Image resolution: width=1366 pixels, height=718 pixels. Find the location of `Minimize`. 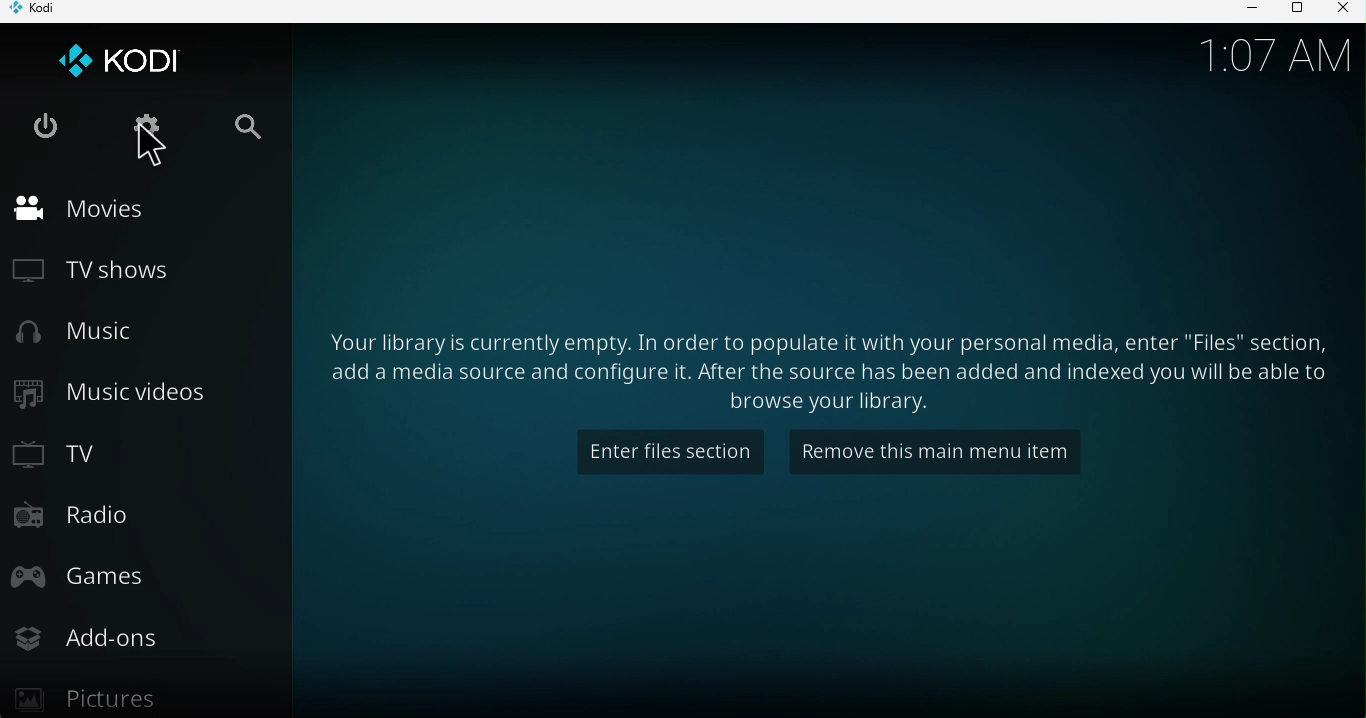

Minimize is located at coordinates (1245, 11).